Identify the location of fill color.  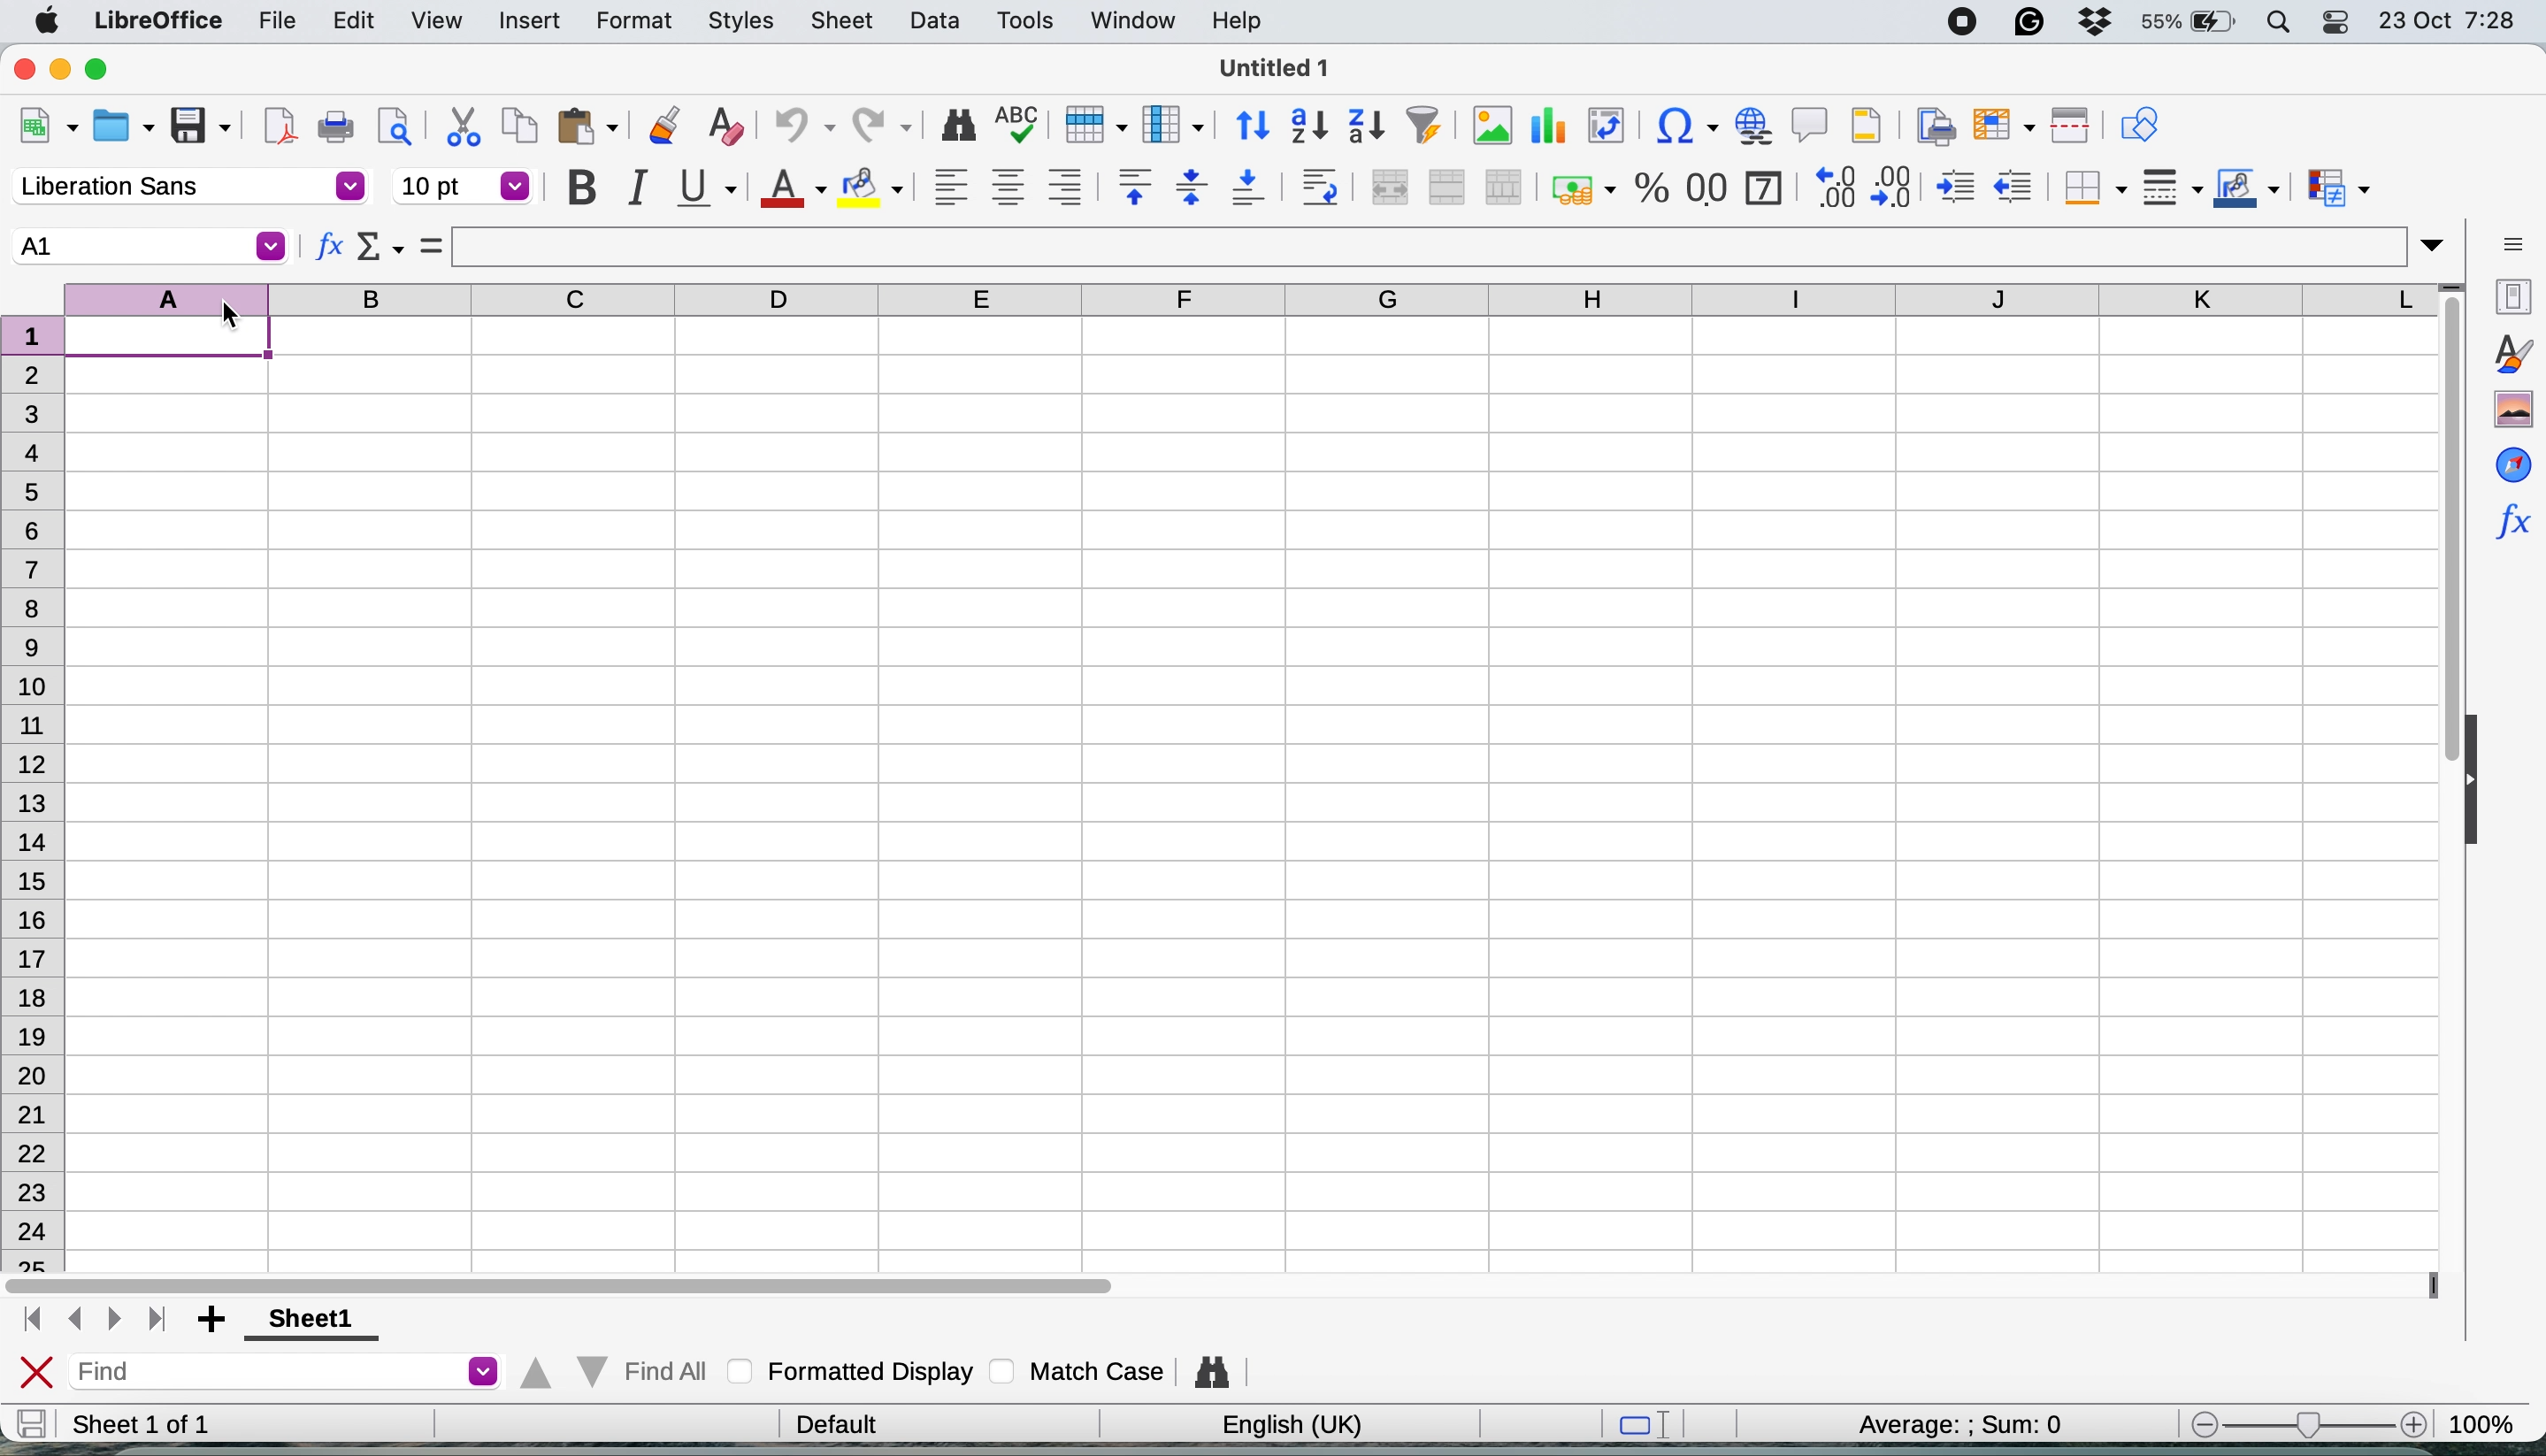
(871, 188).